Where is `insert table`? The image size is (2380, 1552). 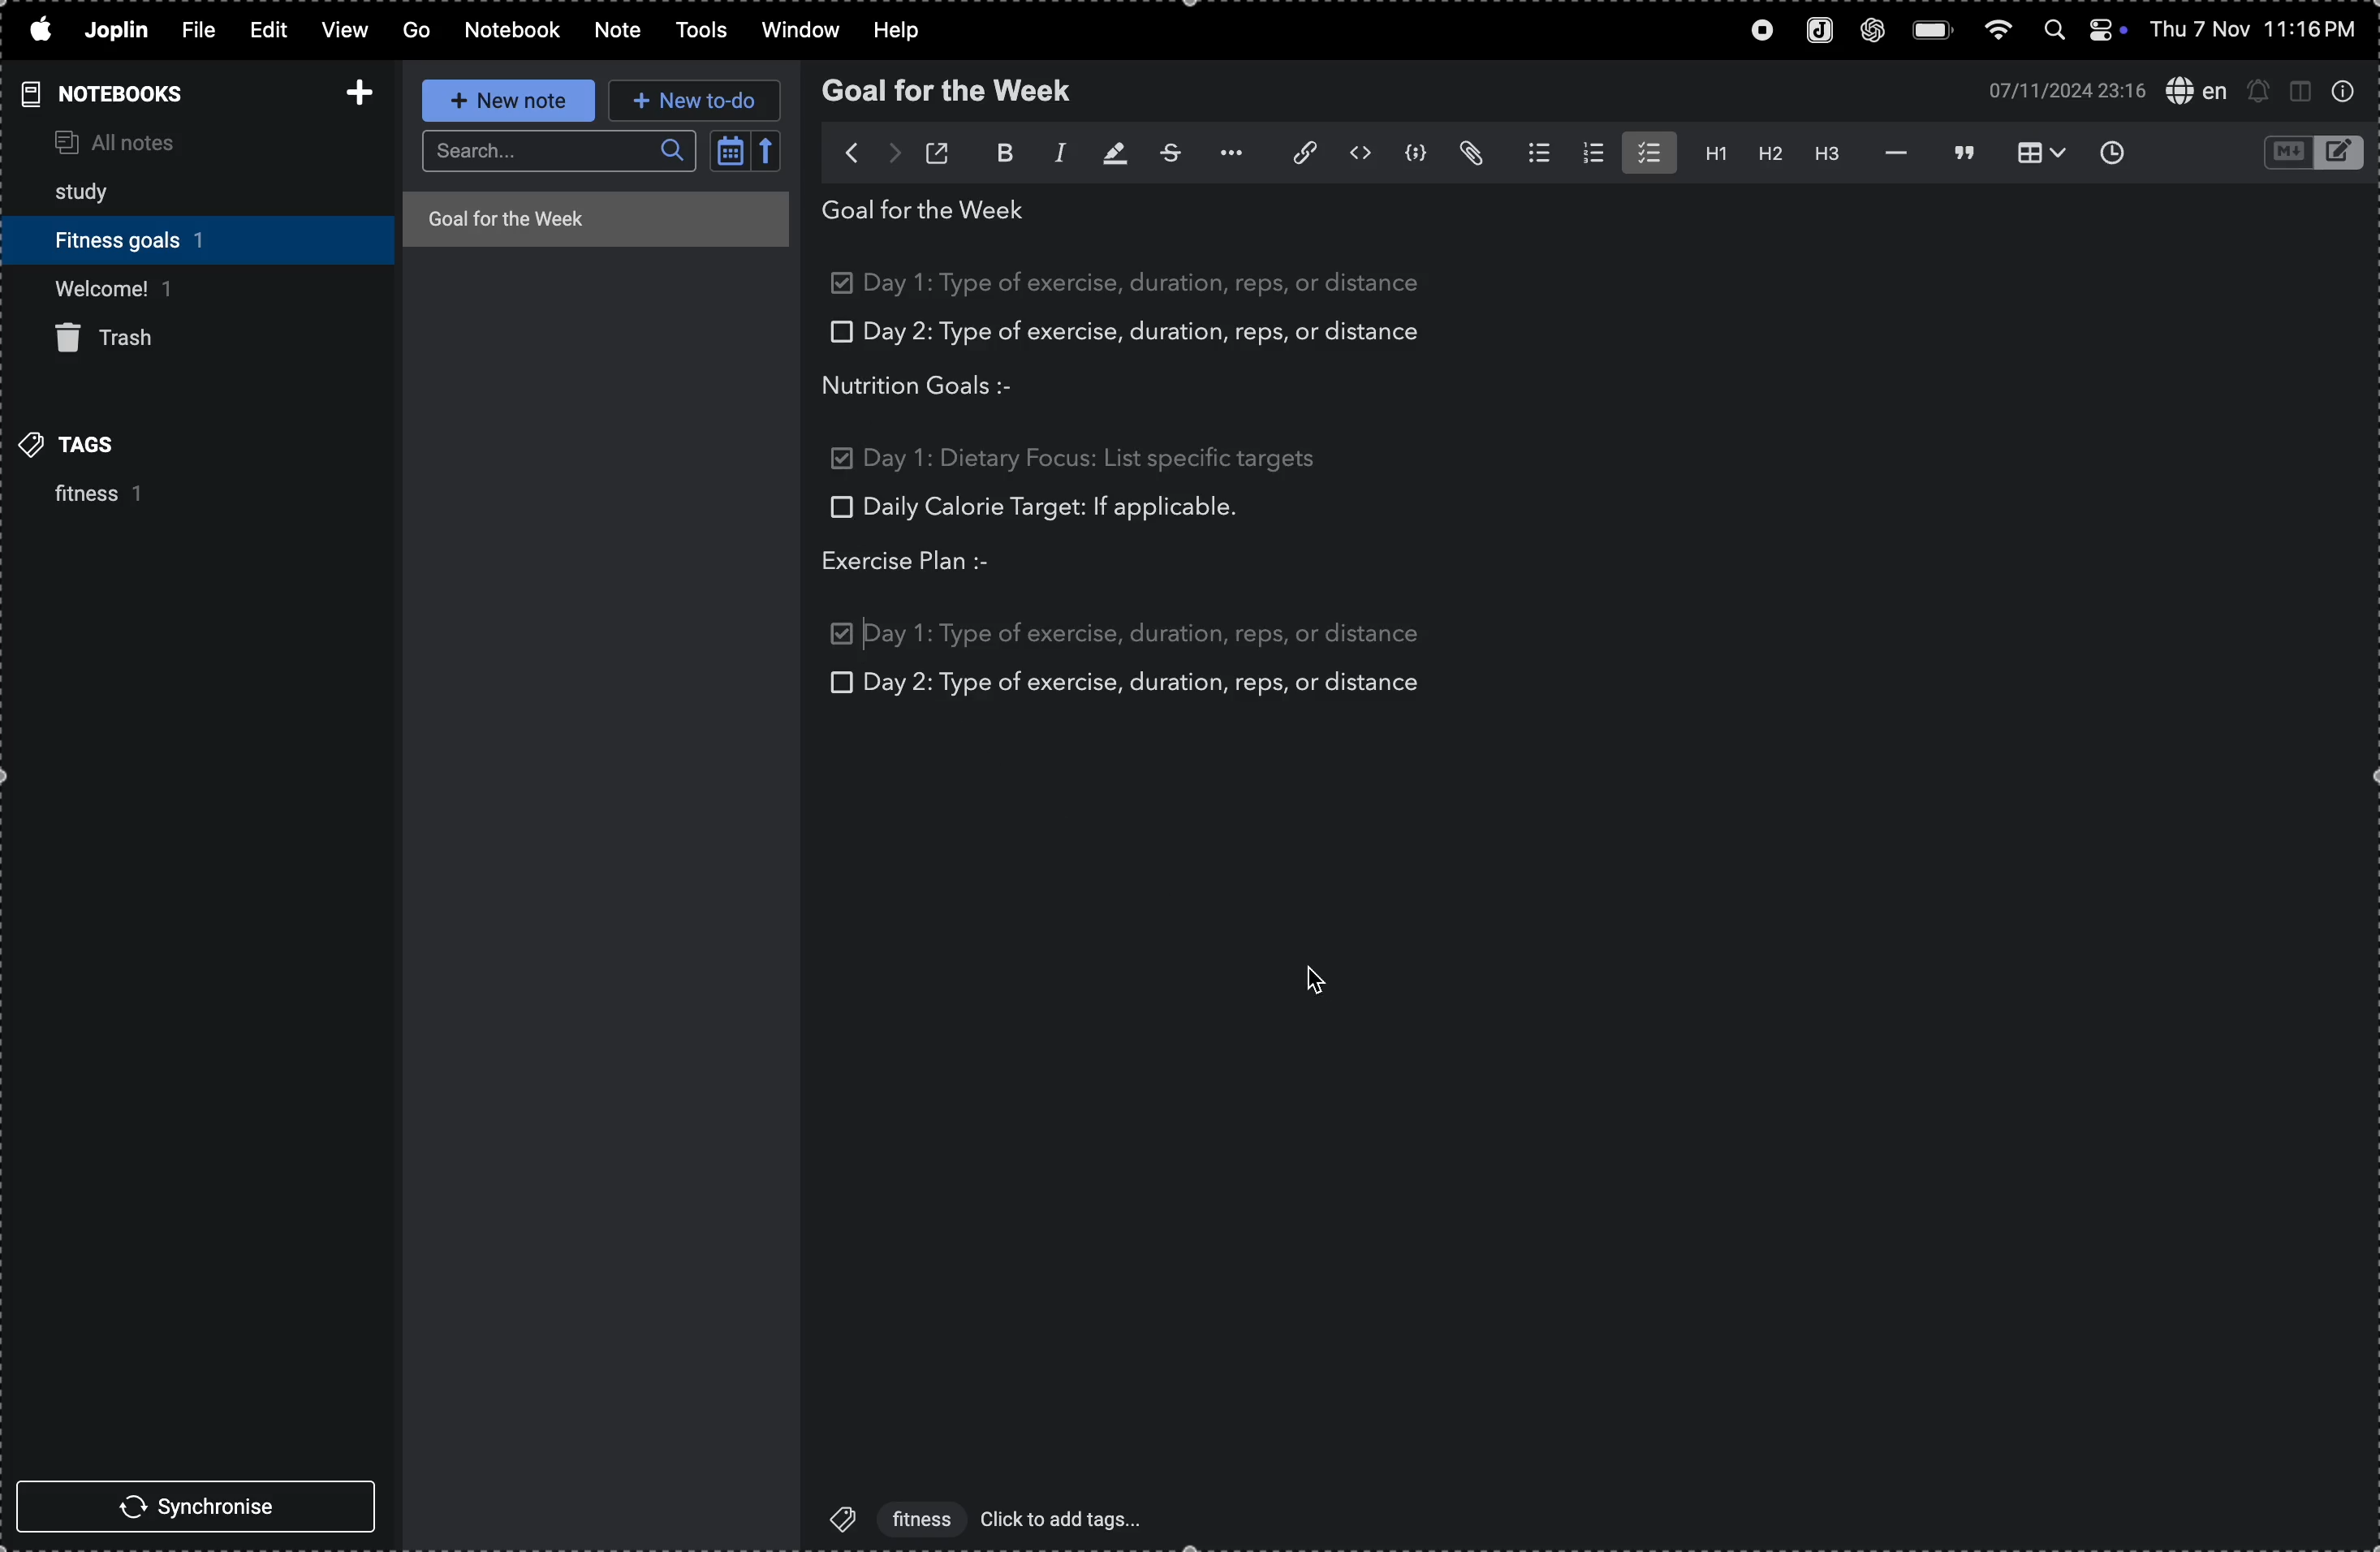
insert table is located at coordinates (2043, 153).